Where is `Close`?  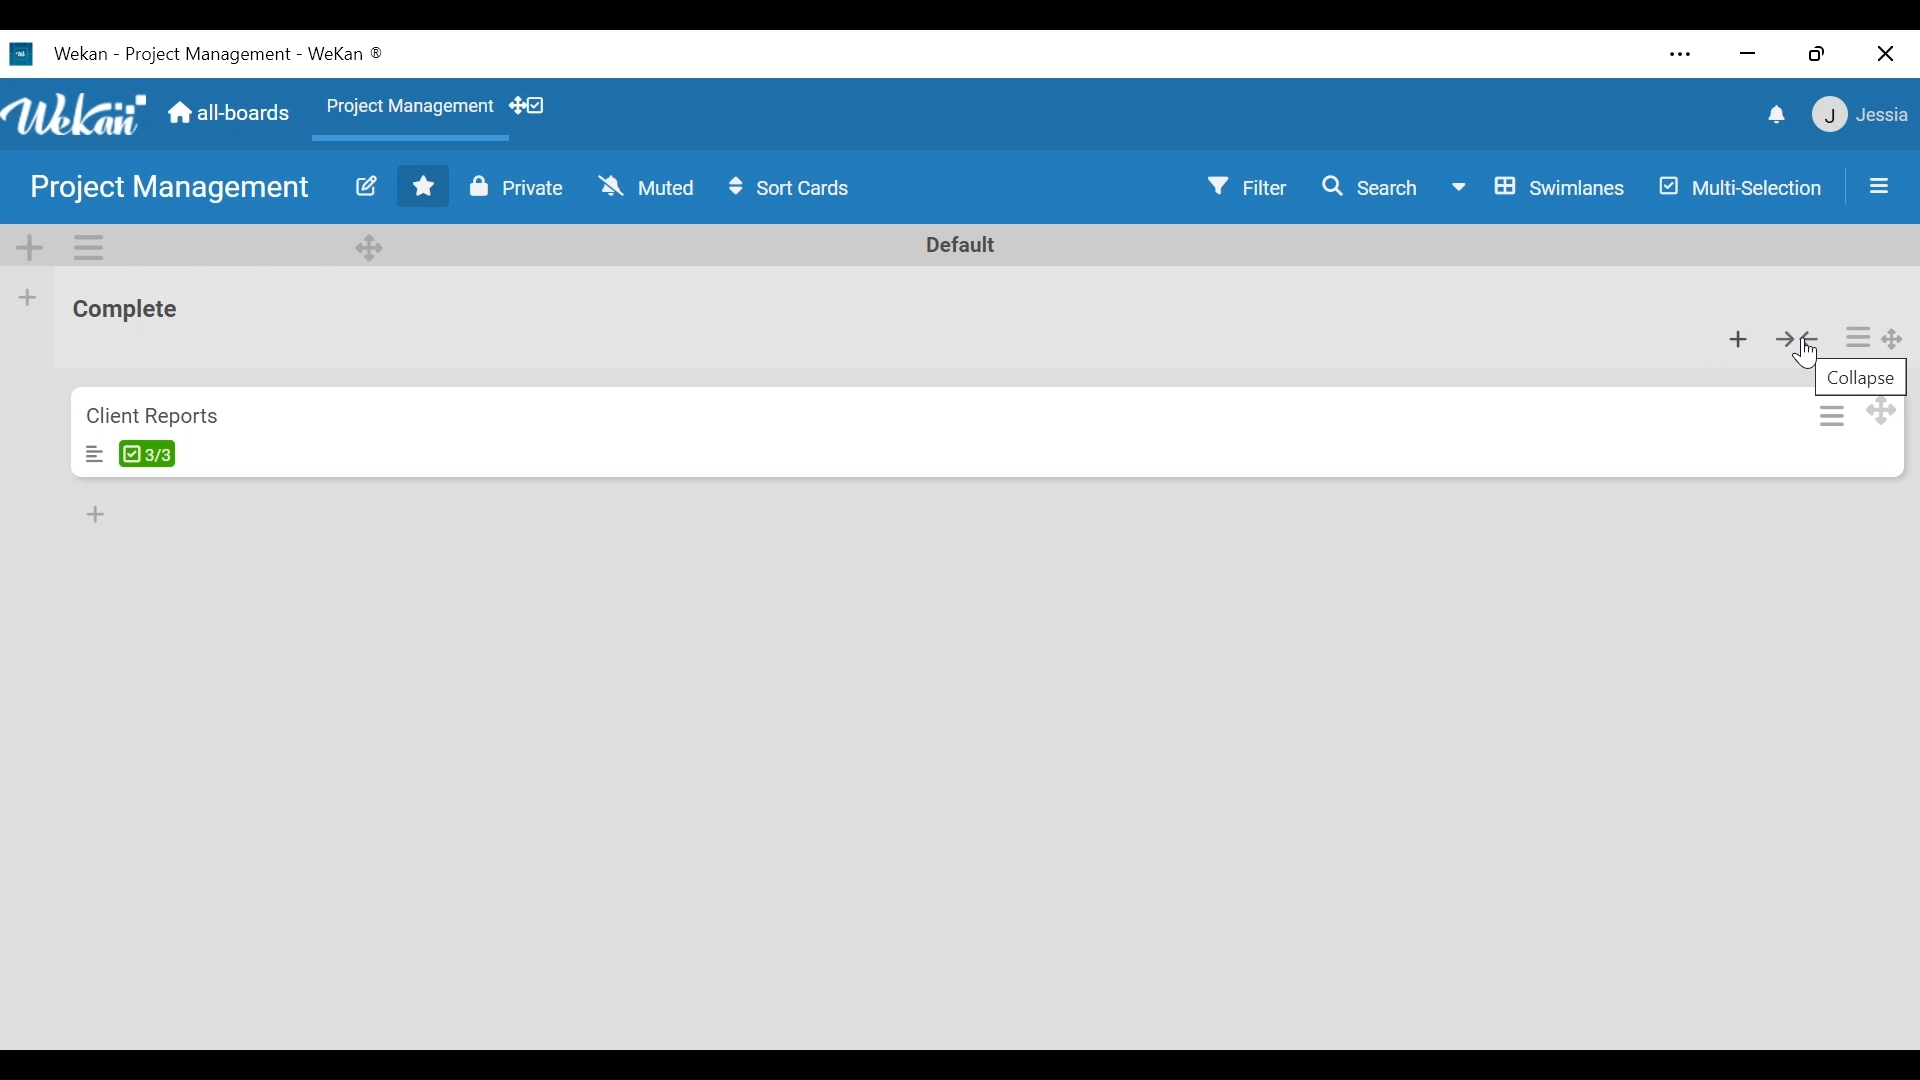 Close is located at coordinates (1887, 52).